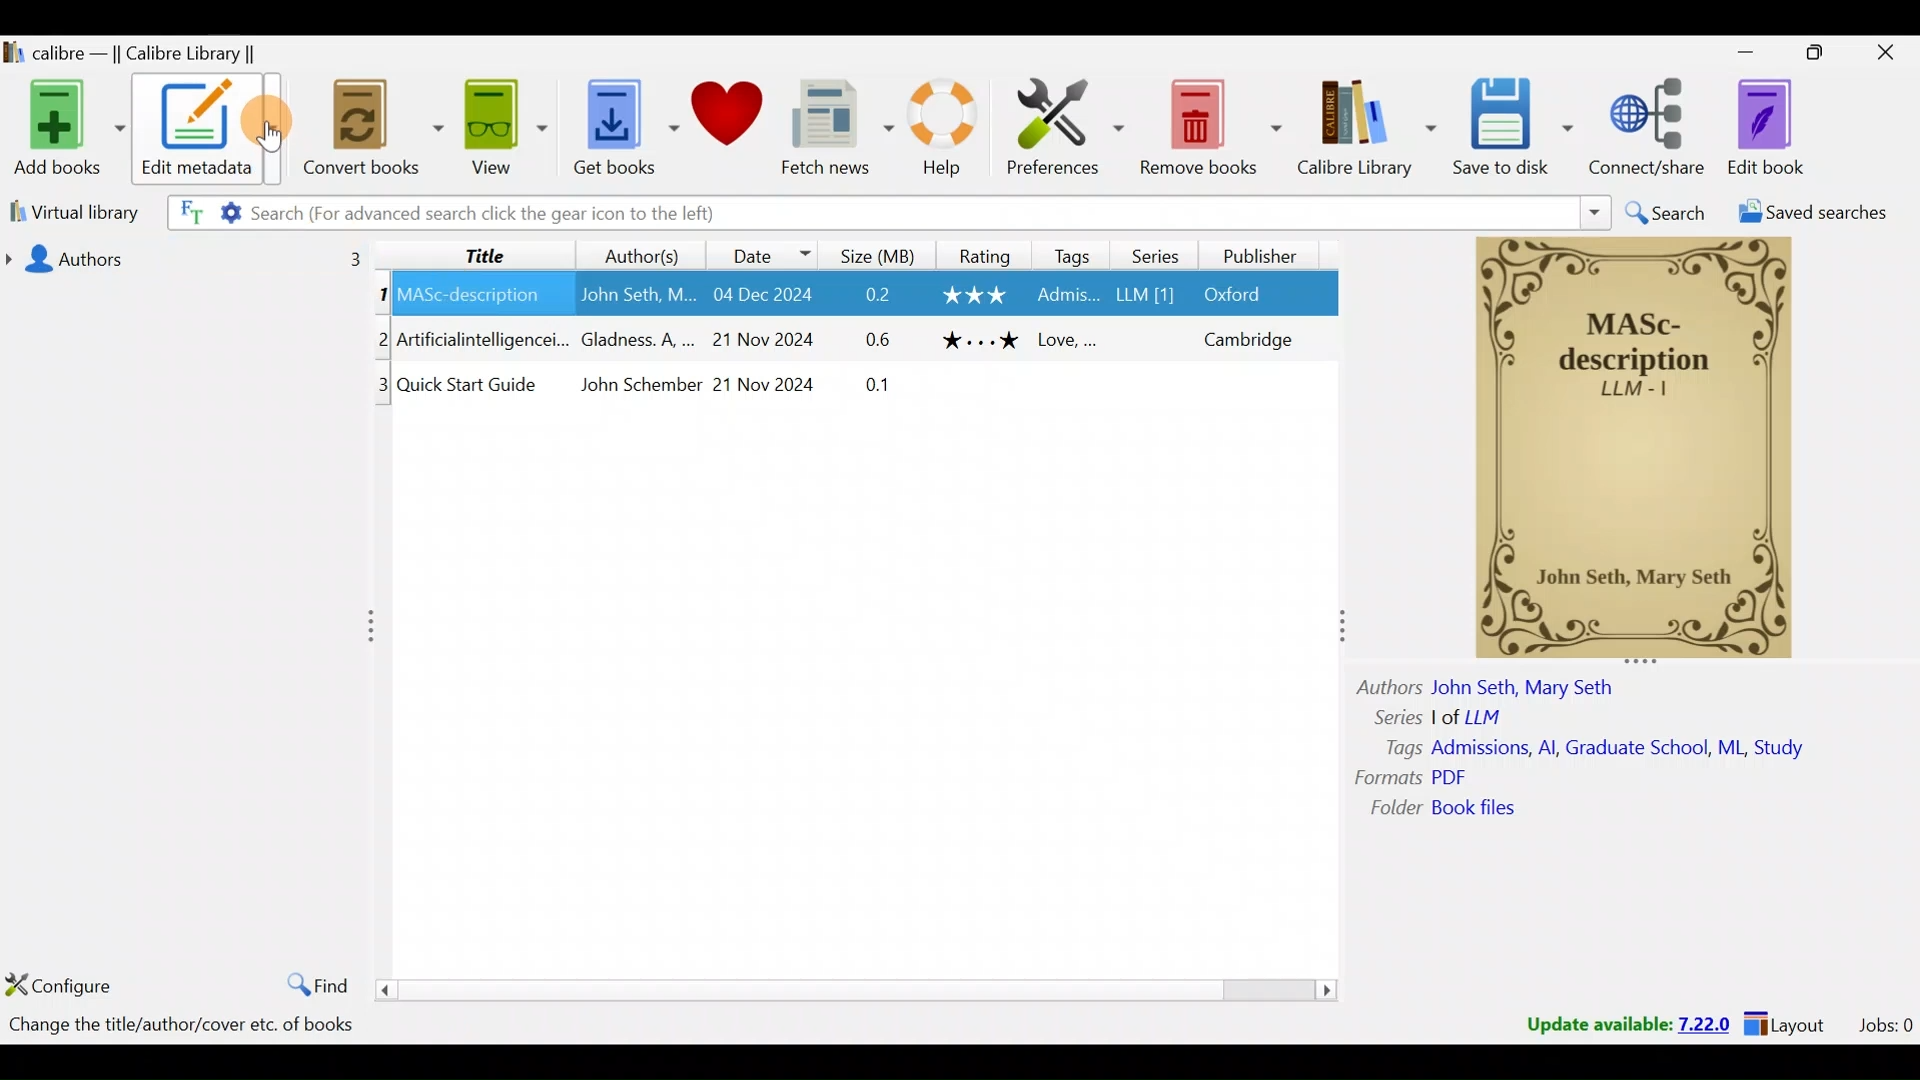 This screenshot has width=1920, height=1080. I want to click on , so click(1340, 634).